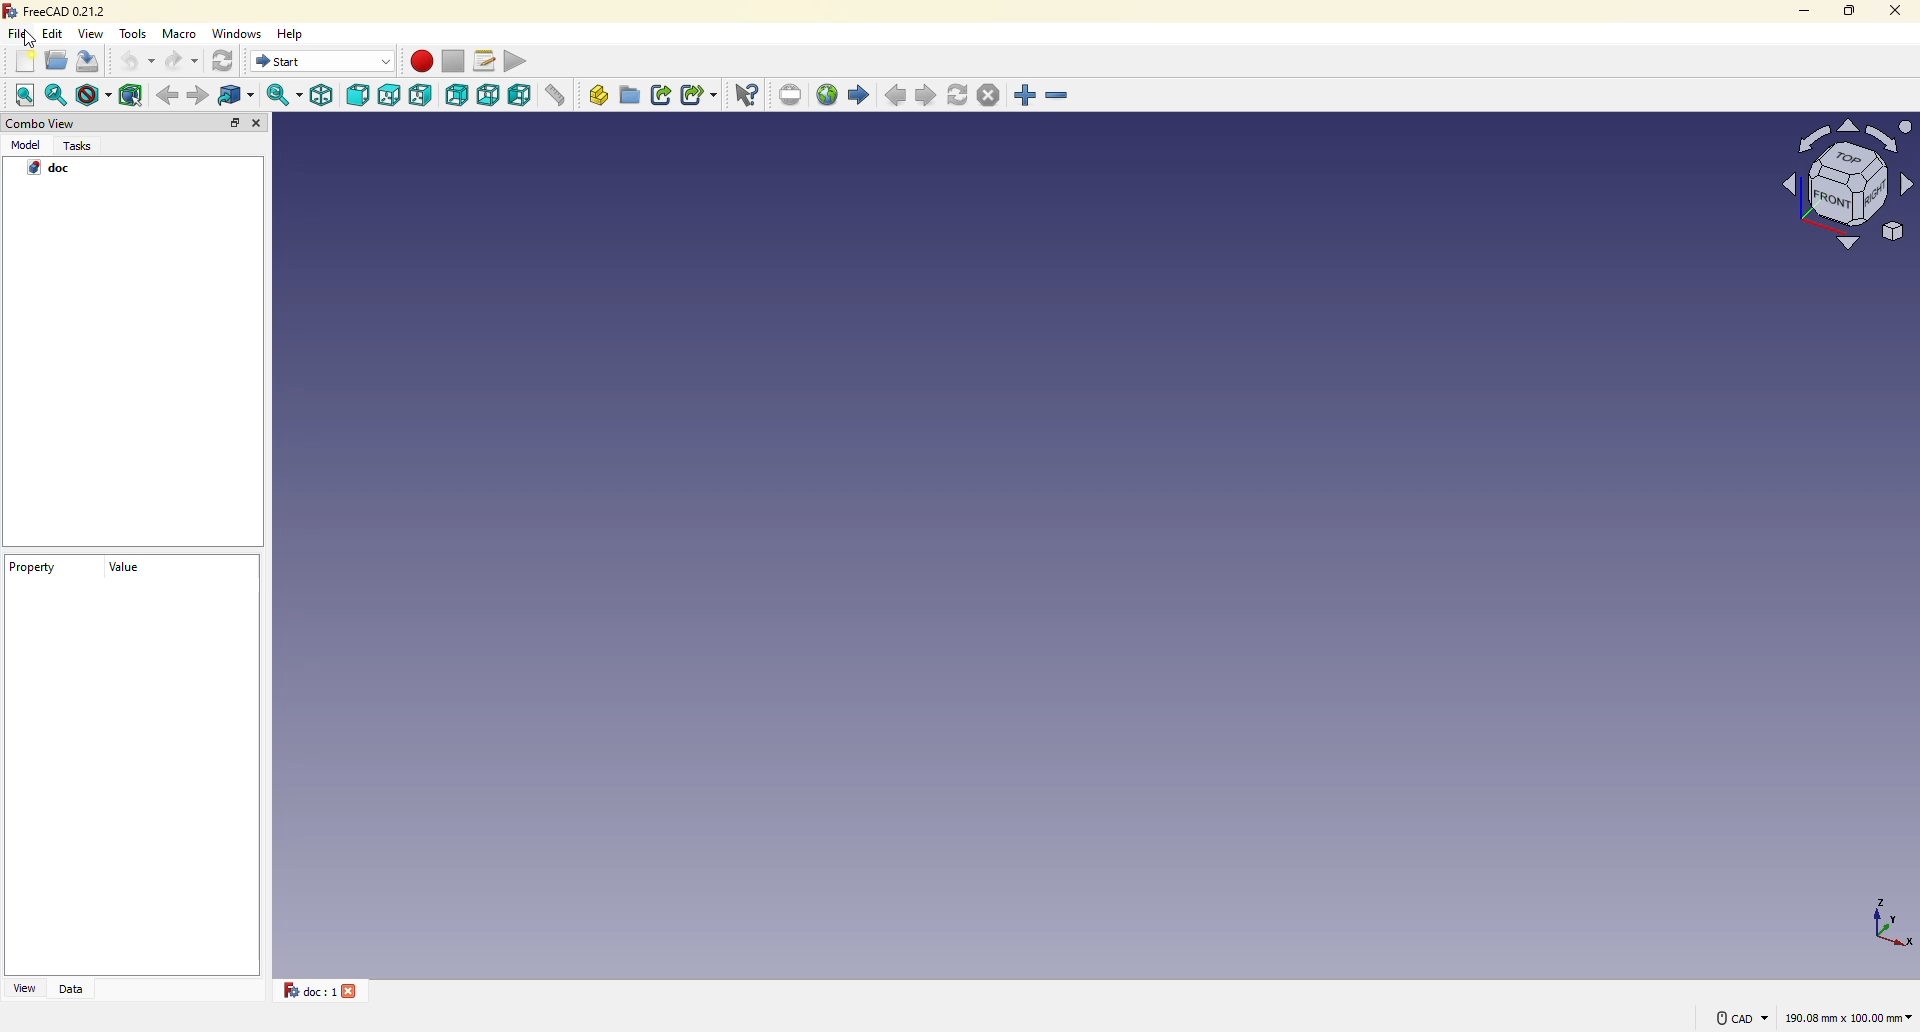 This screenshot has width=1920, height=1032. What do you see at coordinates (486, 59) in the screenshot?
I see `macros` at bounding box center [486, 59].